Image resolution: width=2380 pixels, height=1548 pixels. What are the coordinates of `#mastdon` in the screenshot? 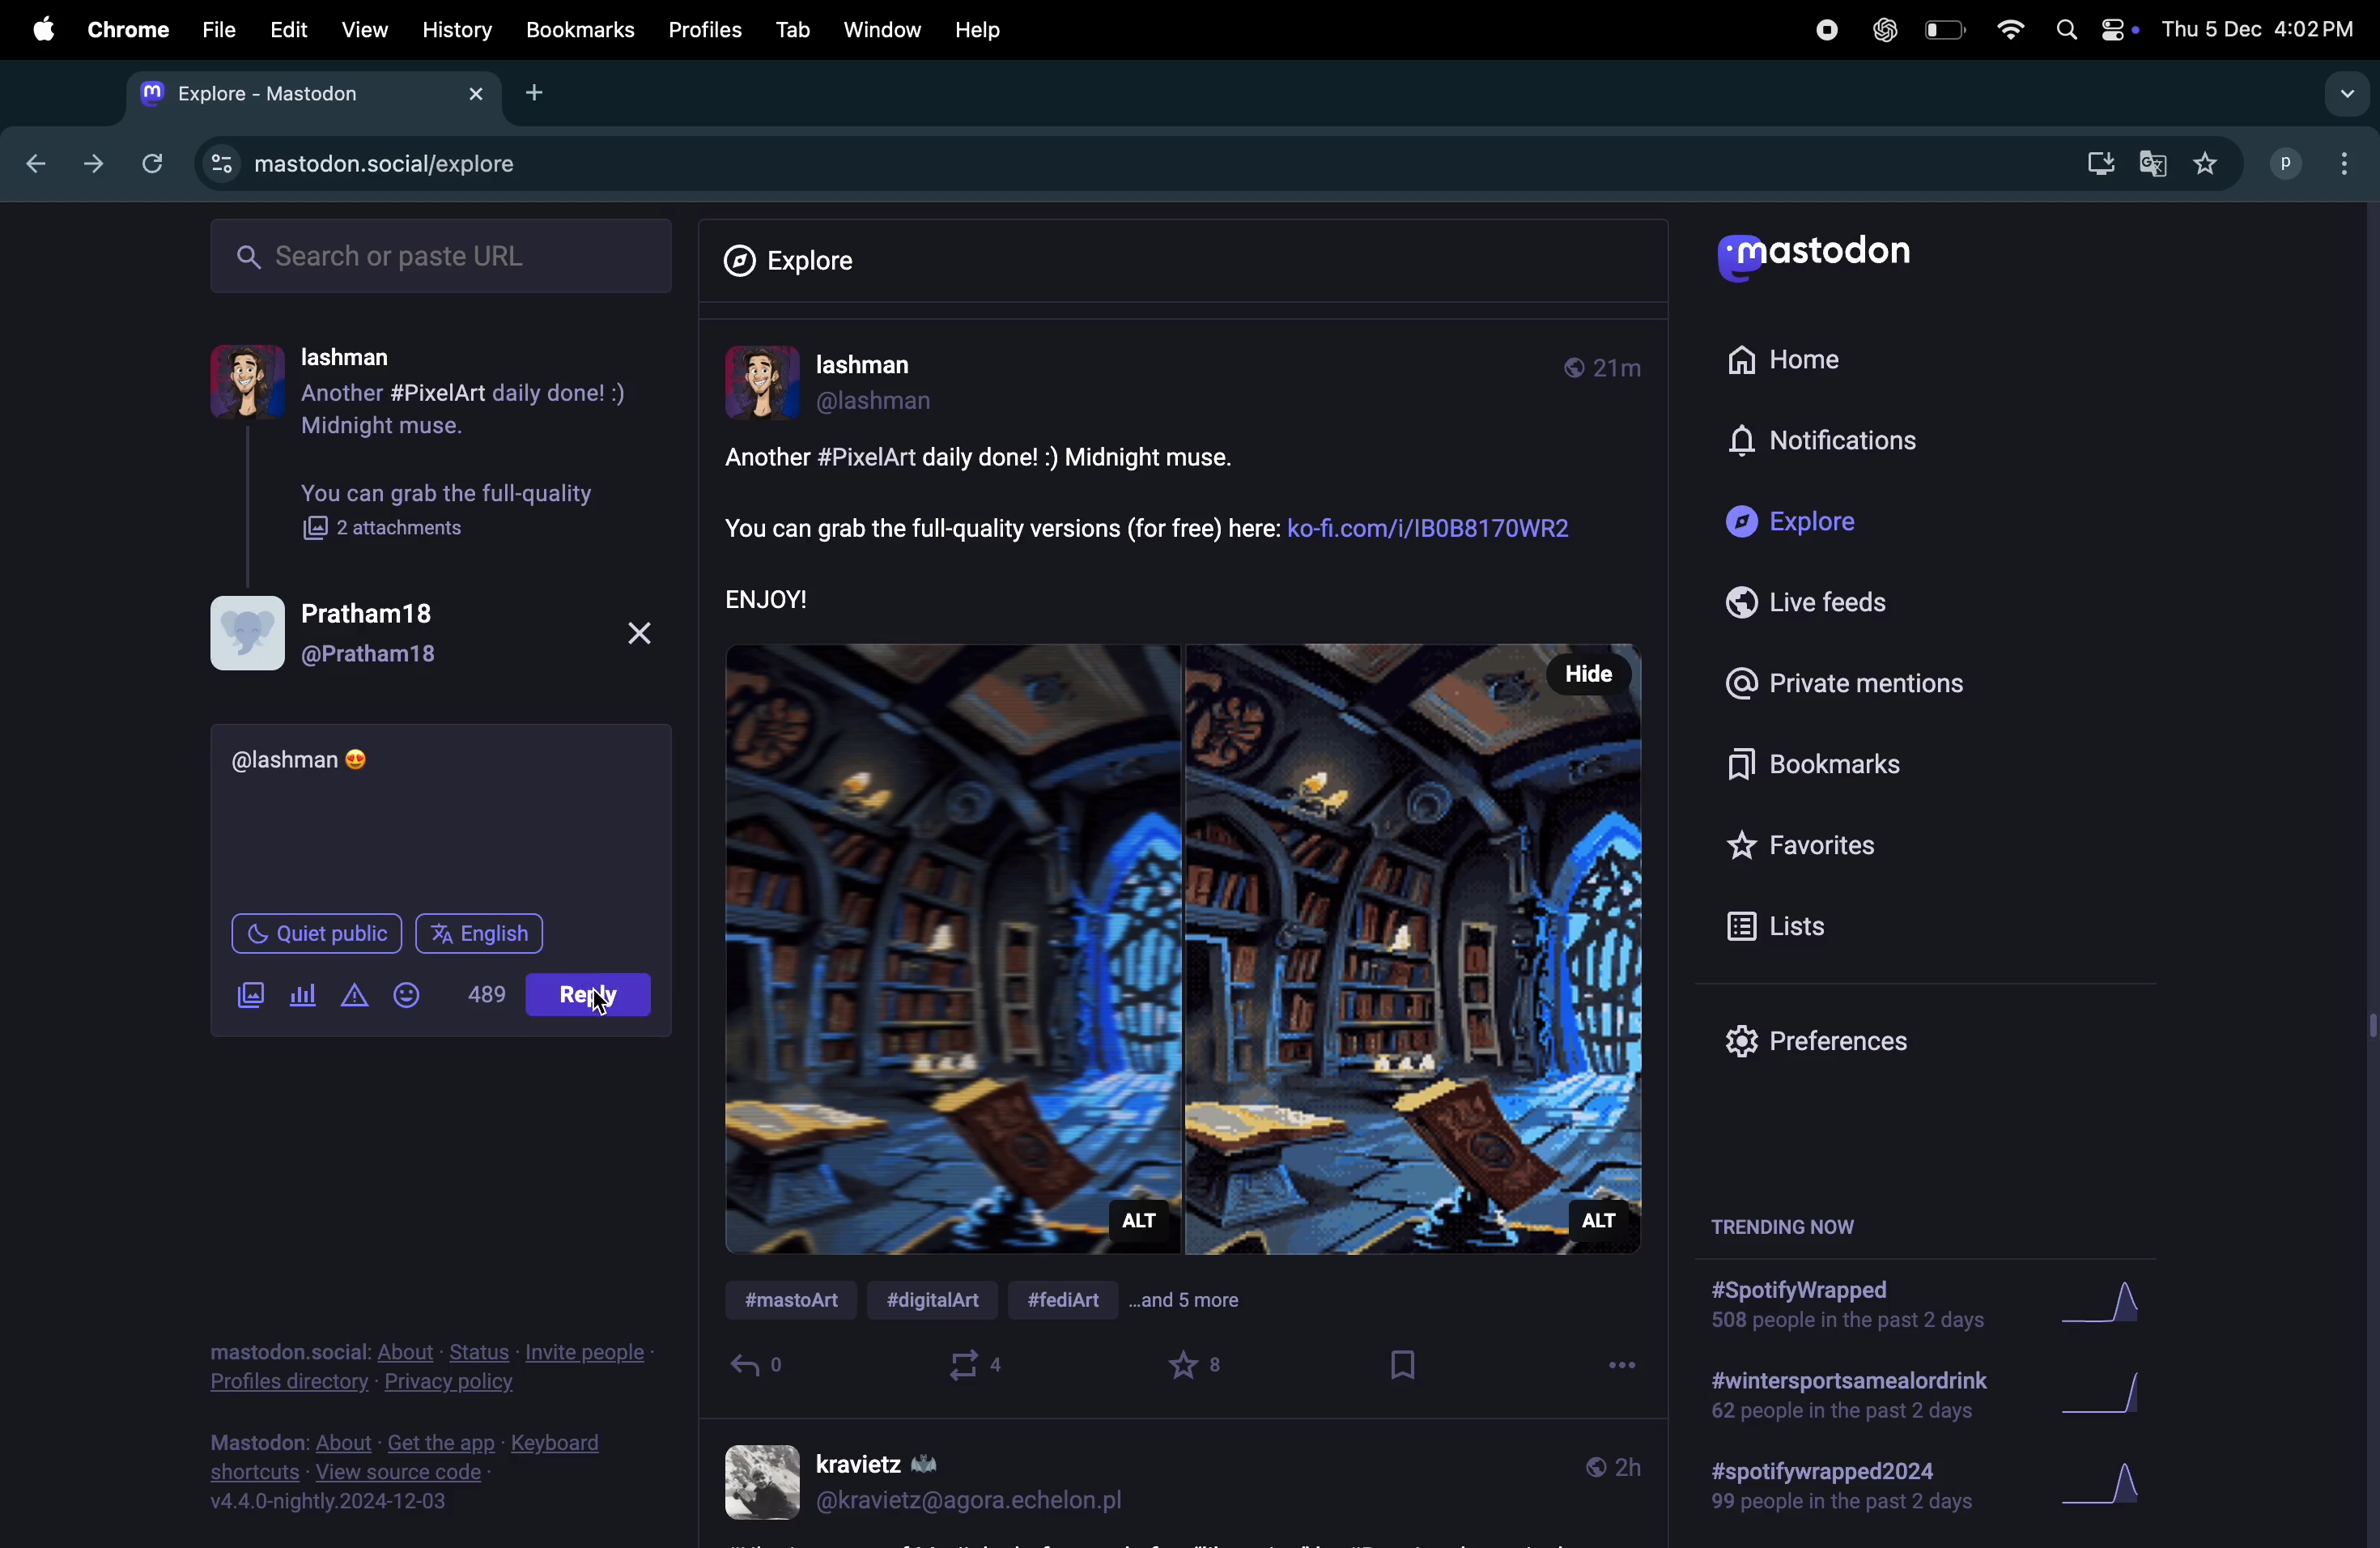 It's located at (795, 1303).